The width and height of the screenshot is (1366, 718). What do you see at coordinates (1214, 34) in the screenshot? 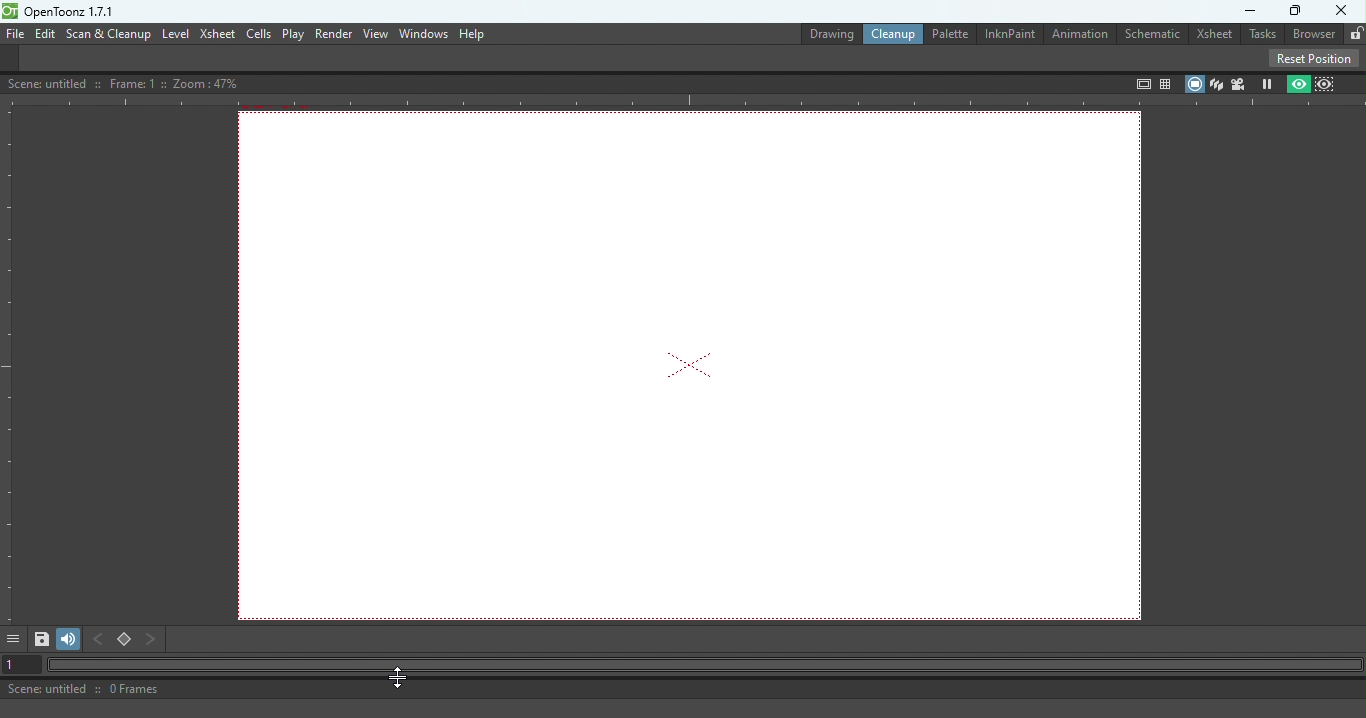
I see `Xsheet` at bounding box center [1214, 34].